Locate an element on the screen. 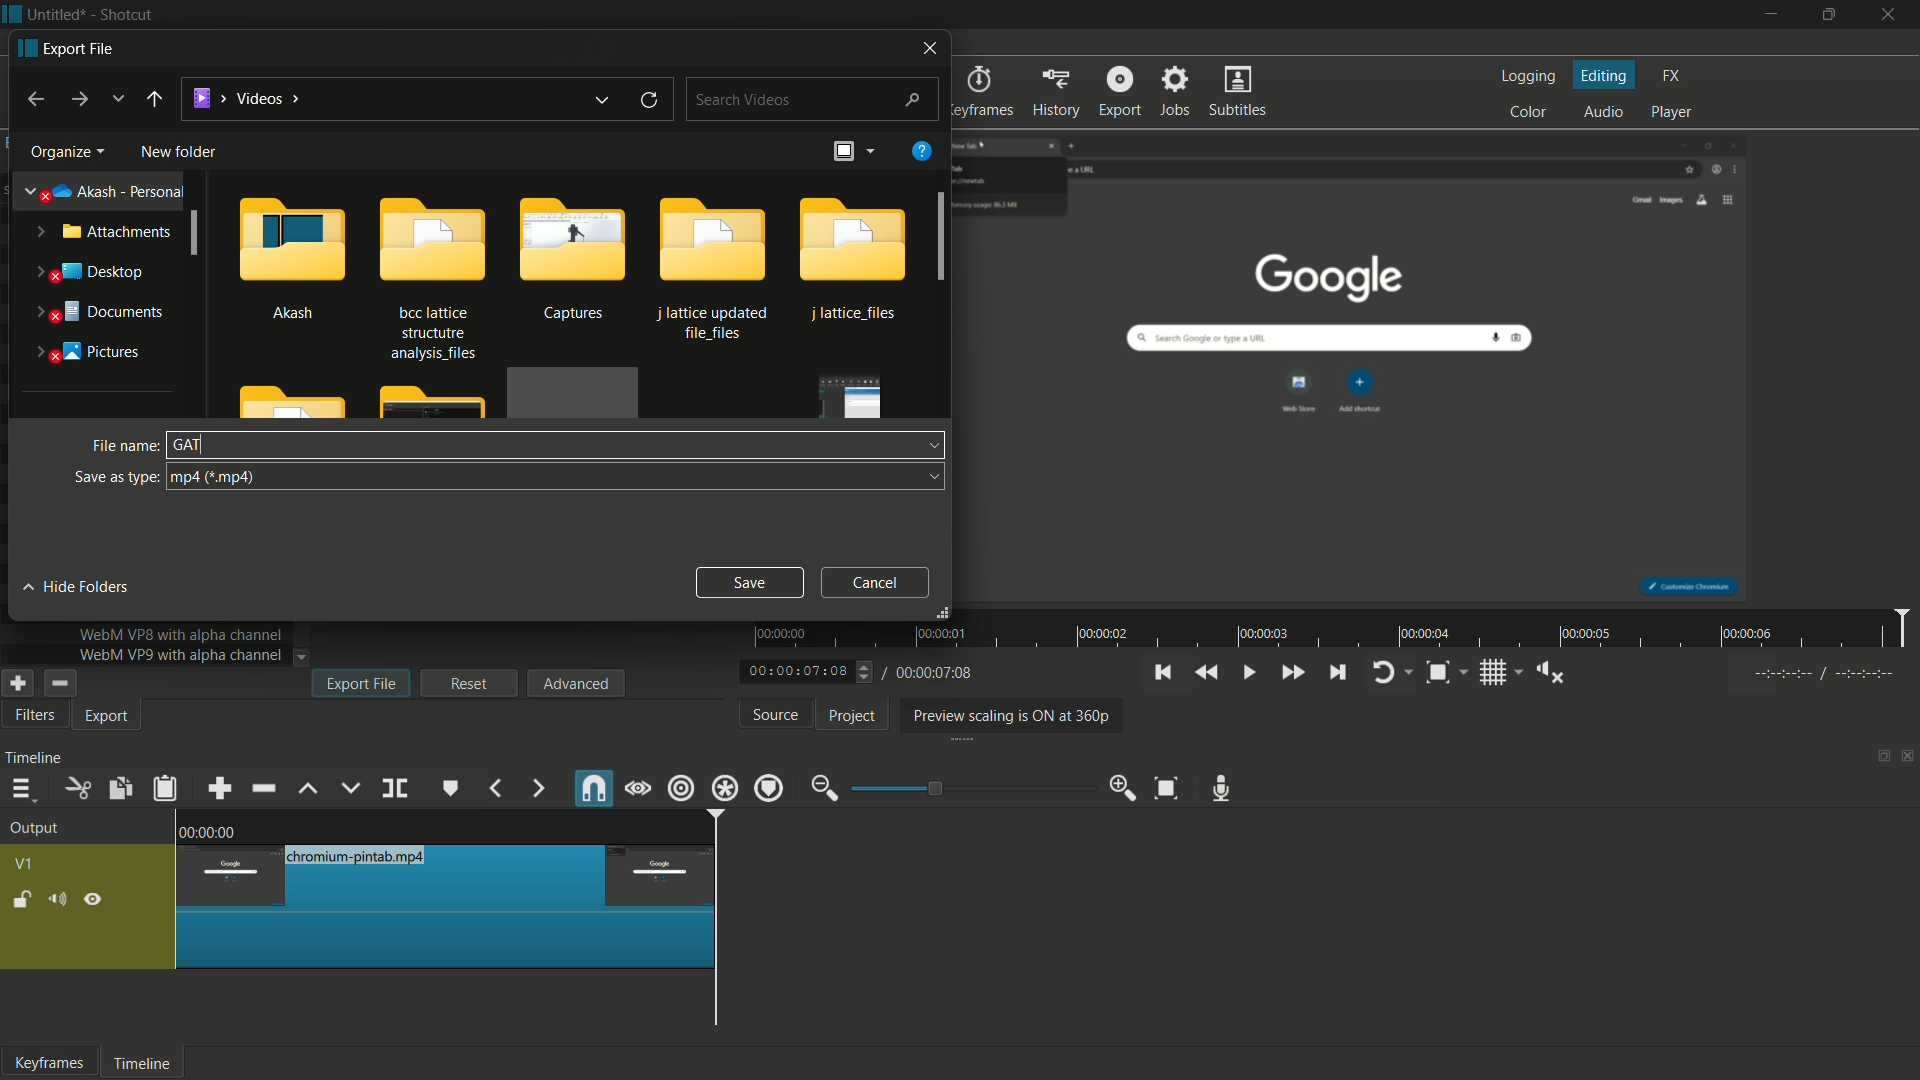  current time is located at coordinates (800, 673).